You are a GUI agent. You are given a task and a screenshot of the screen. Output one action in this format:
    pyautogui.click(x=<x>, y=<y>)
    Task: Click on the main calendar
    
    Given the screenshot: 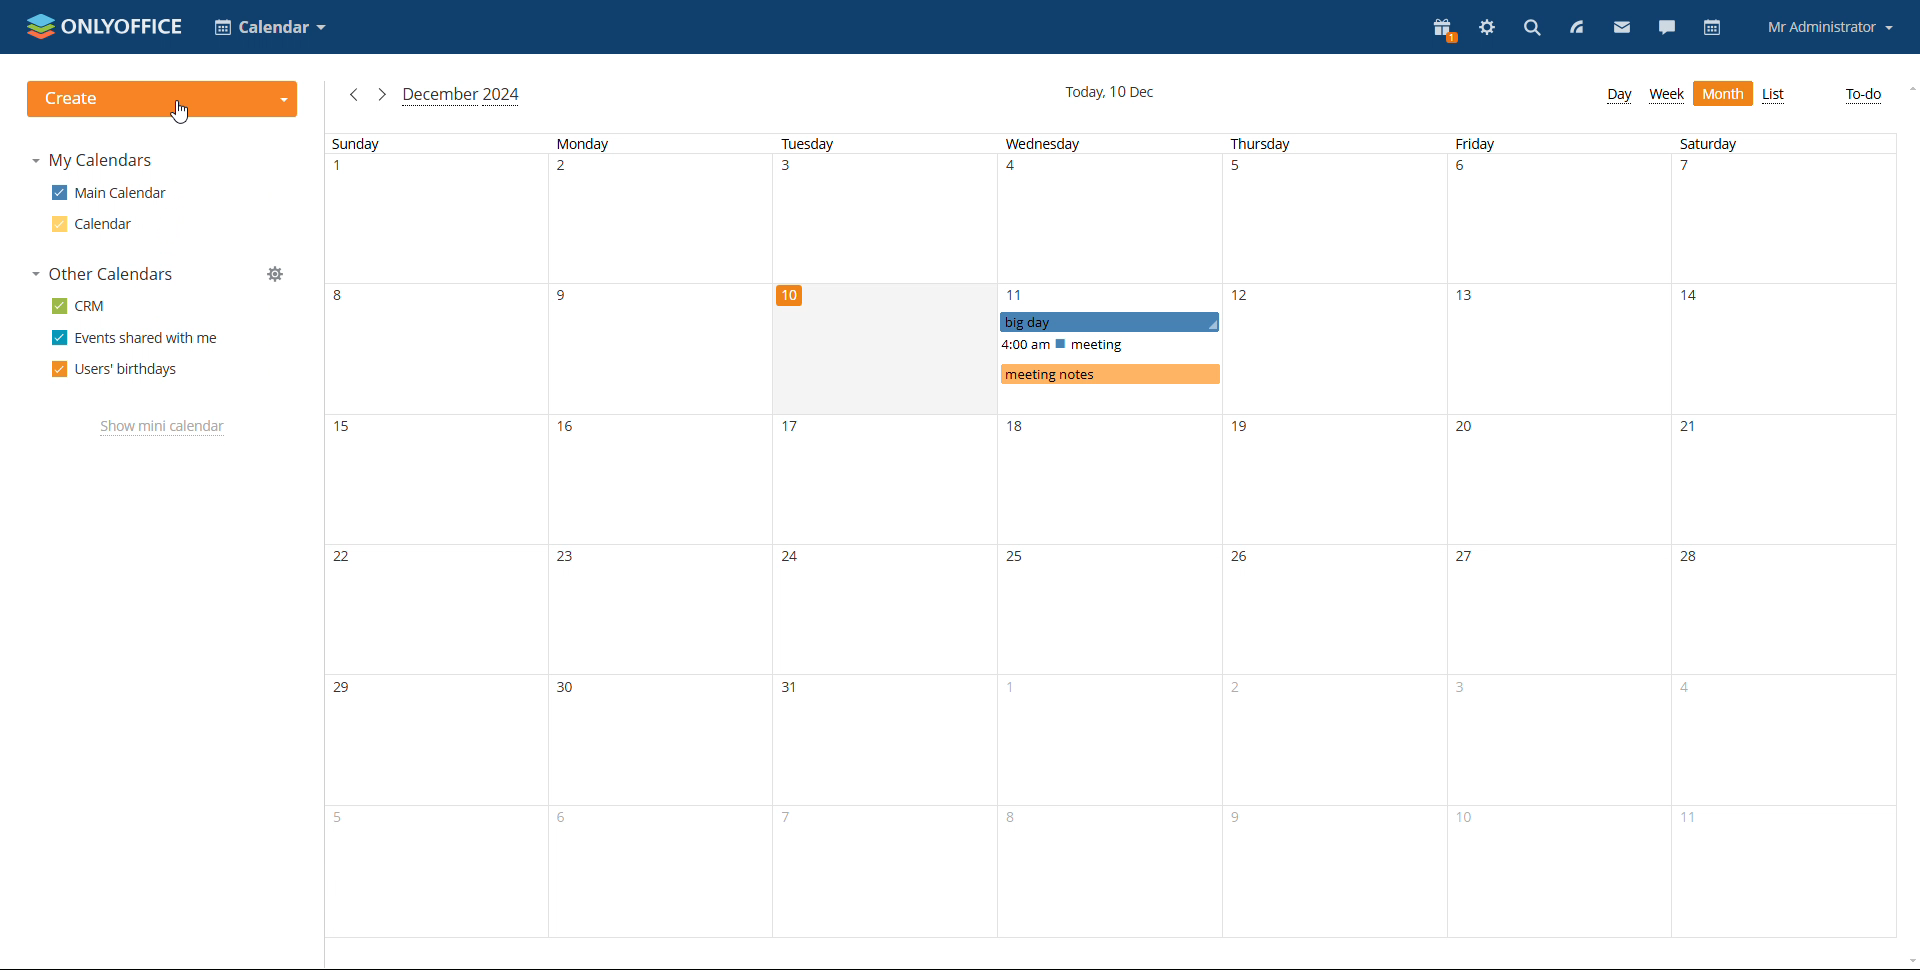 What is the action you would take?
    pyautogui.click(x=110, y=193)
    